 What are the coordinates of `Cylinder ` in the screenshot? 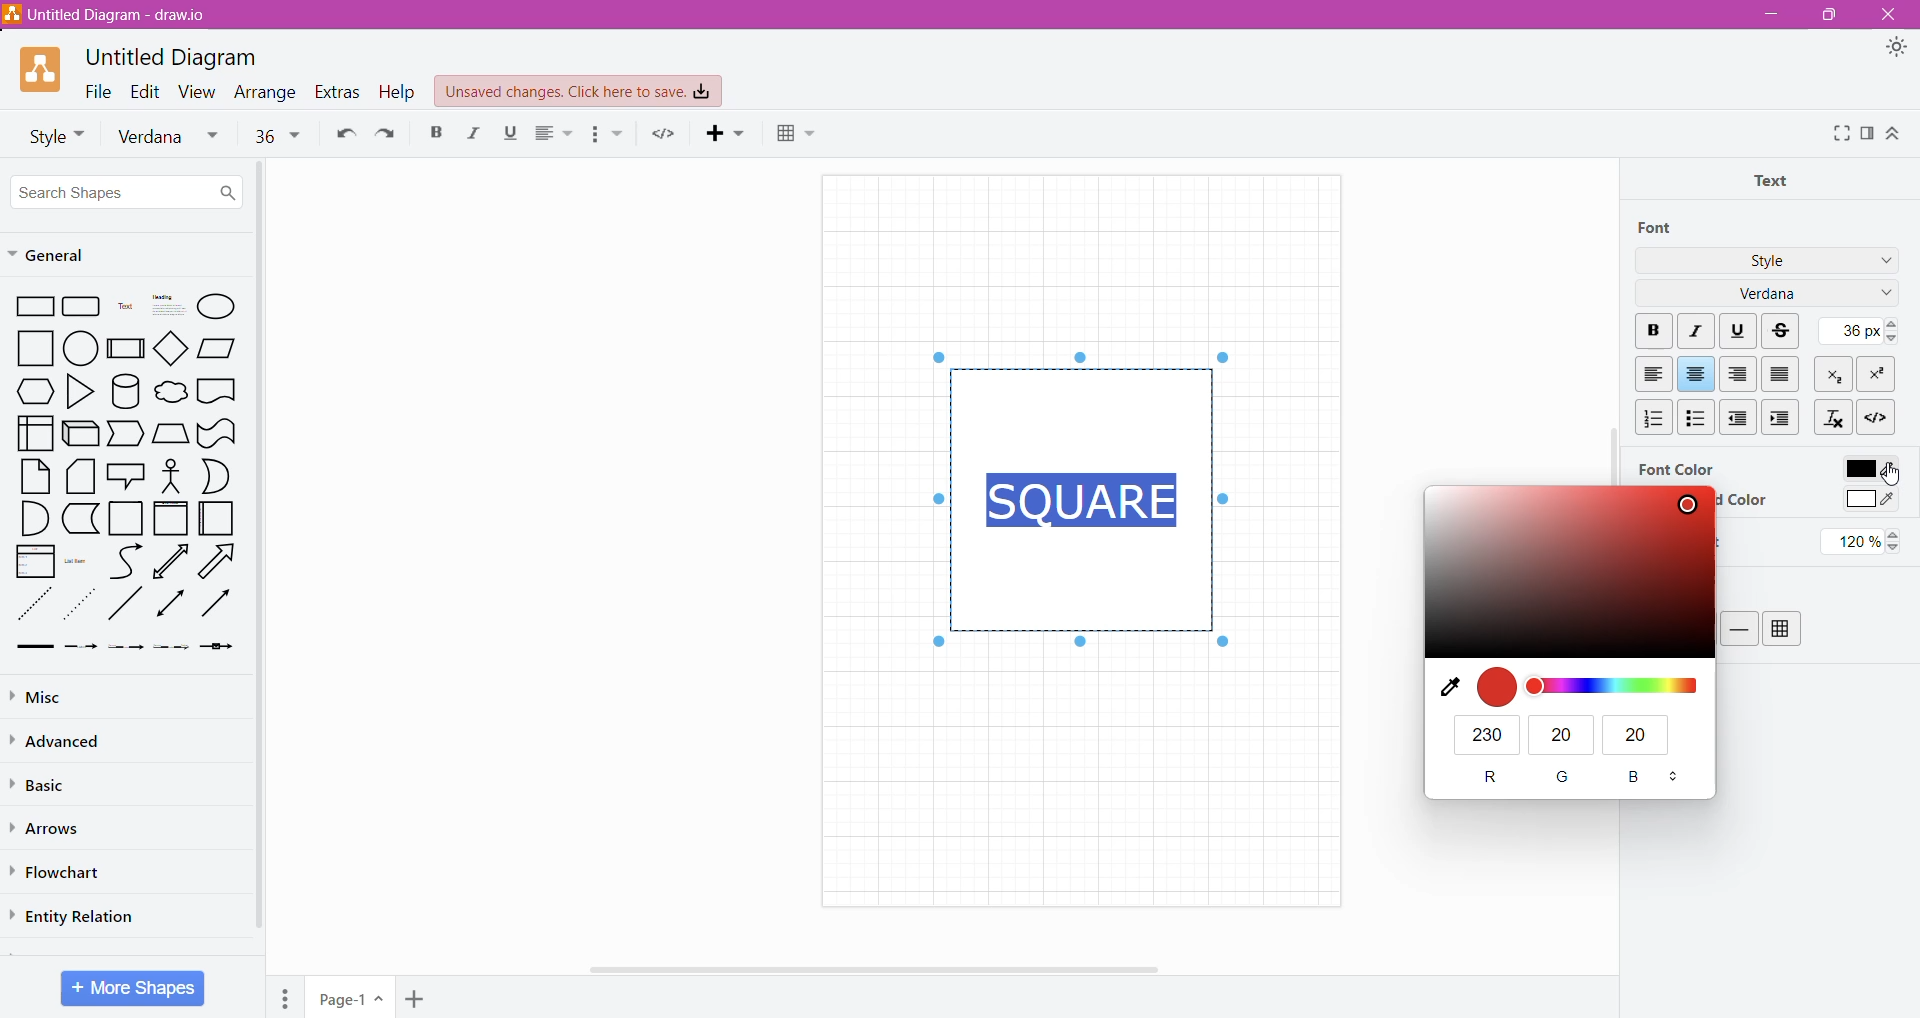 It's located at (126, 391).